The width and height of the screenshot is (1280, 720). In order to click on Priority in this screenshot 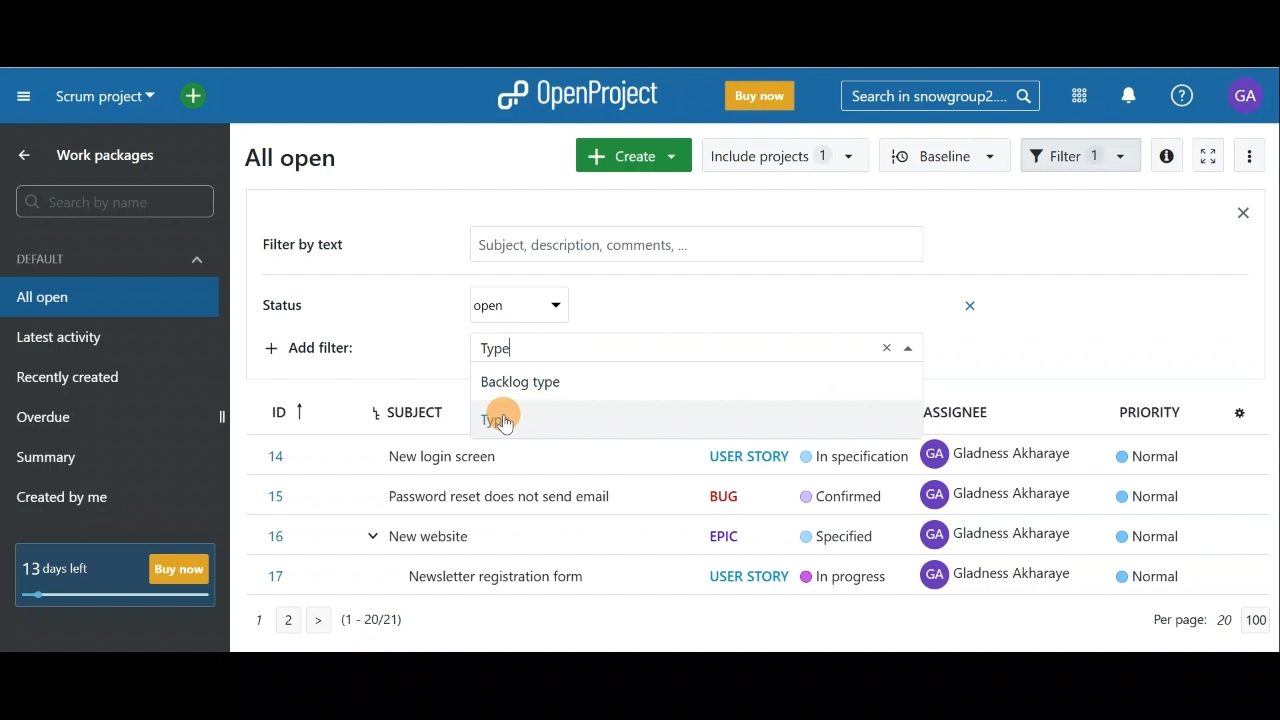, I will do `click(1181, 409)`.